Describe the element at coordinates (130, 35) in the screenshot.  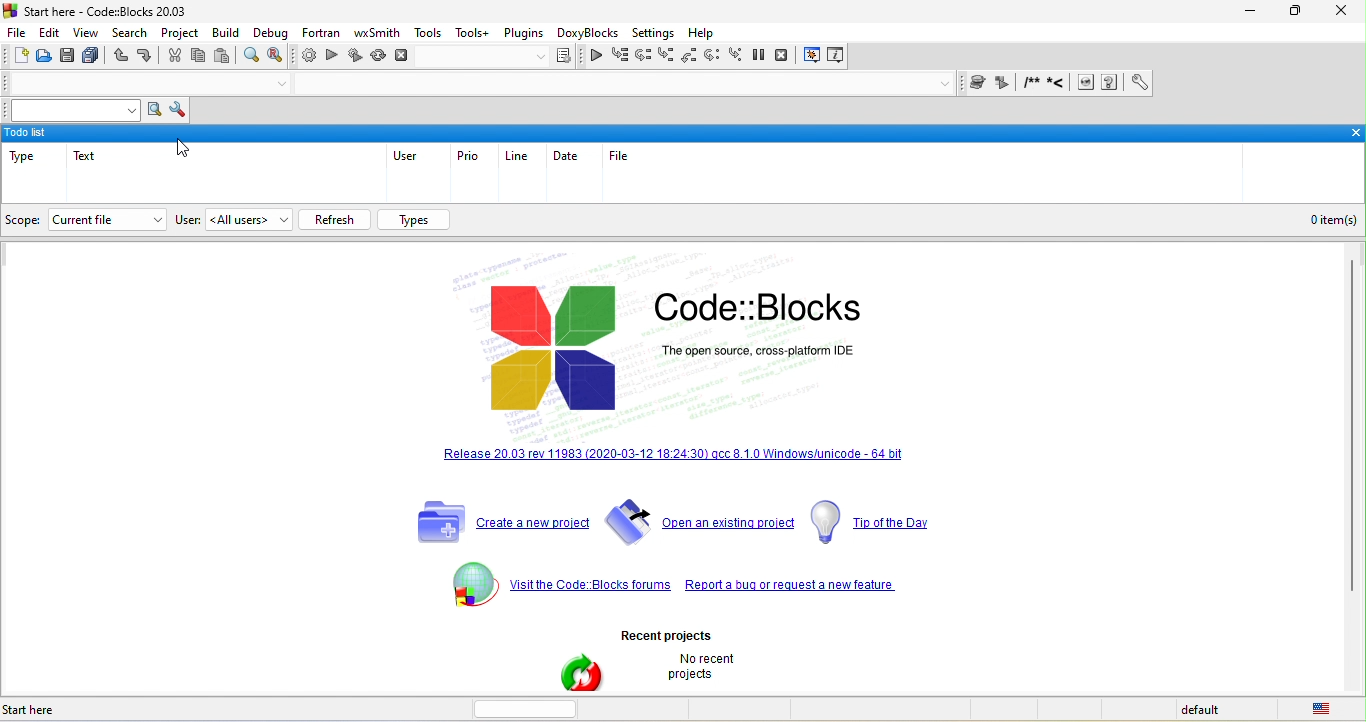
I see `search` at that location.